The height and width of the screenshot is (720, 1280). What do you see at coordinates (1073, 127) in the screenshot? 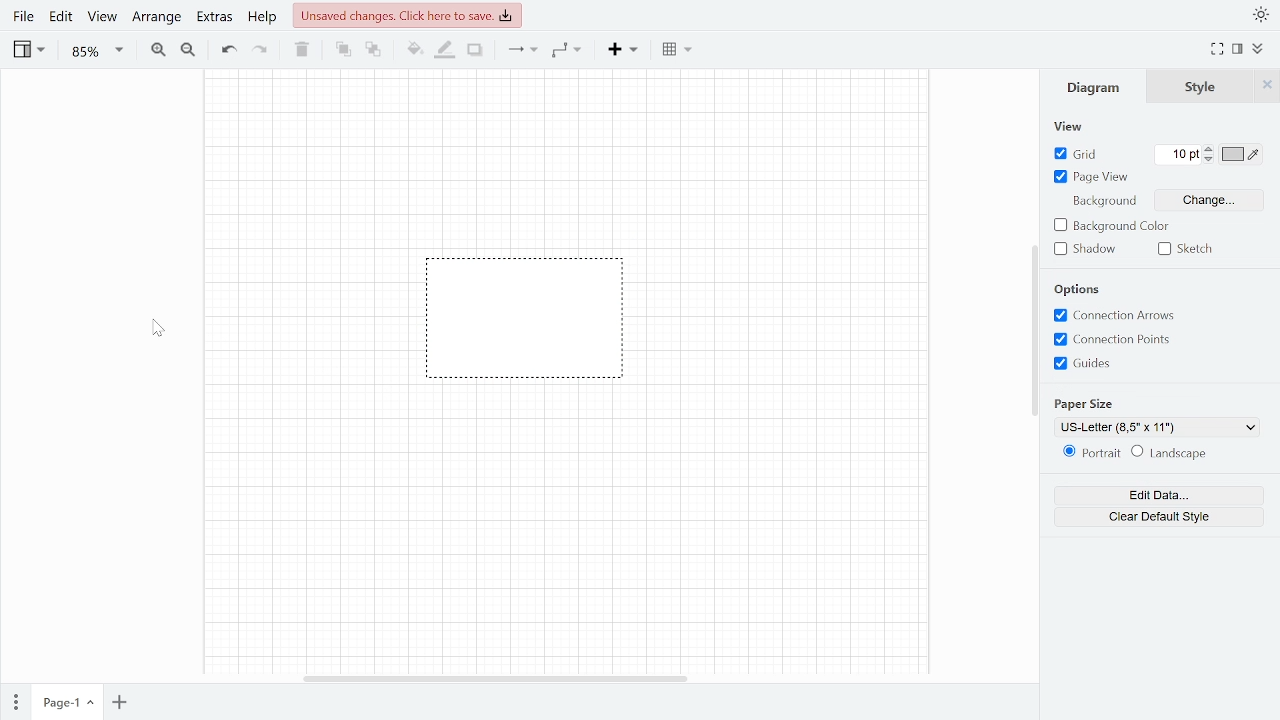
I see `View` at bounding box center [1073, 127].